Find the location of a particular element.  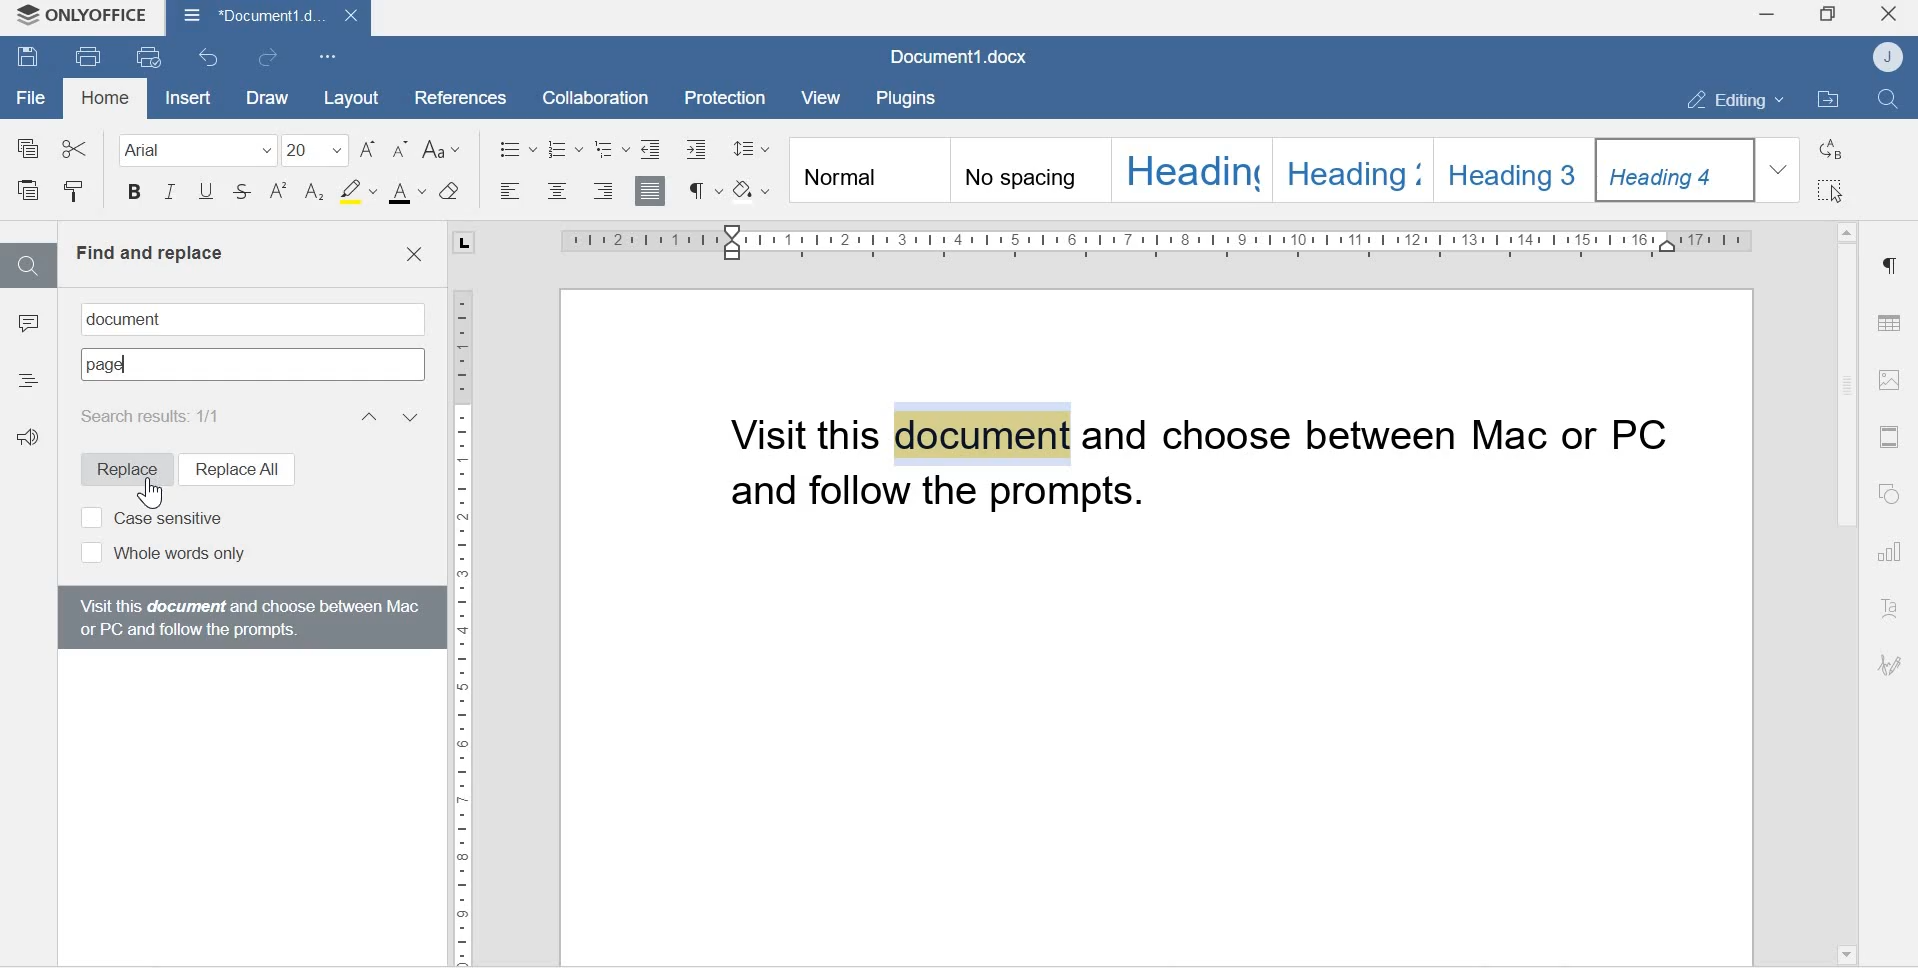

Strikethrough is located at coordinates (243, 194).